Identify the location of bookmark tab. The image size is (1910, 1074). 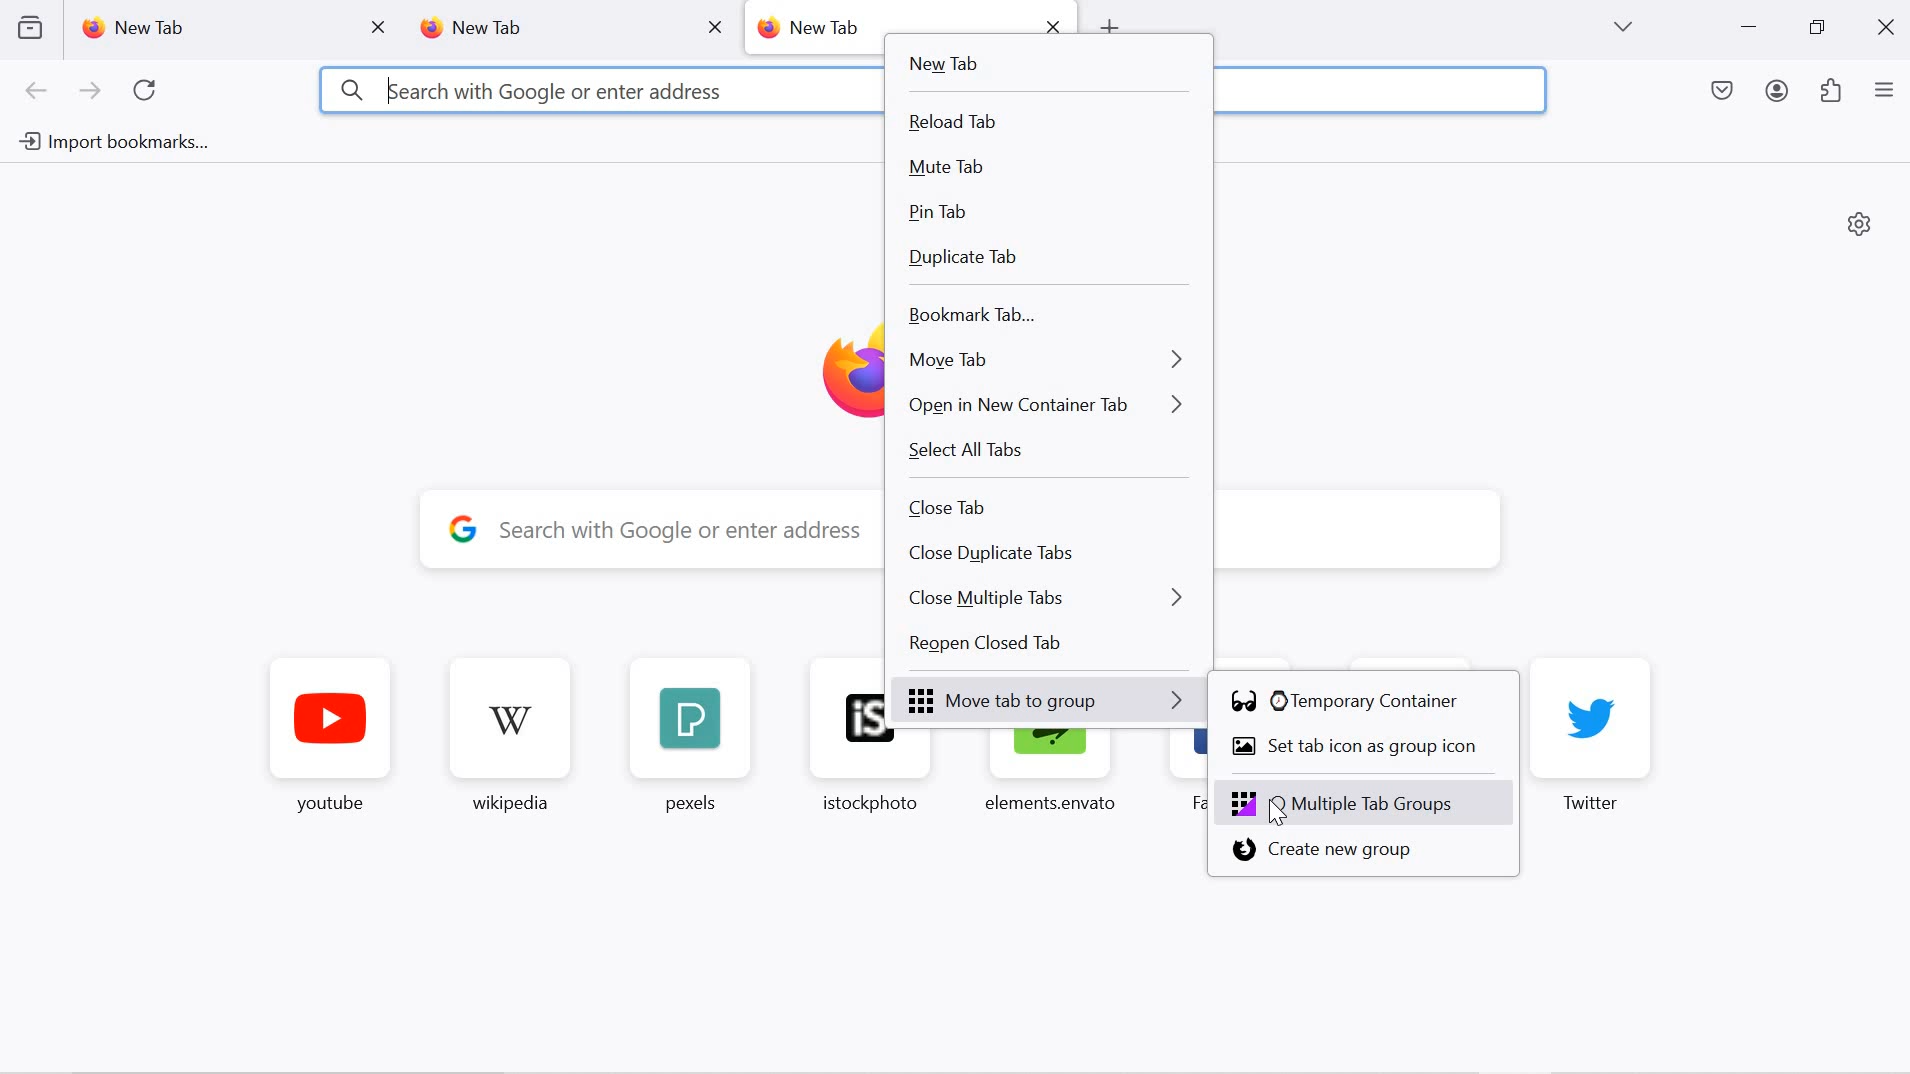
(1042, 318).